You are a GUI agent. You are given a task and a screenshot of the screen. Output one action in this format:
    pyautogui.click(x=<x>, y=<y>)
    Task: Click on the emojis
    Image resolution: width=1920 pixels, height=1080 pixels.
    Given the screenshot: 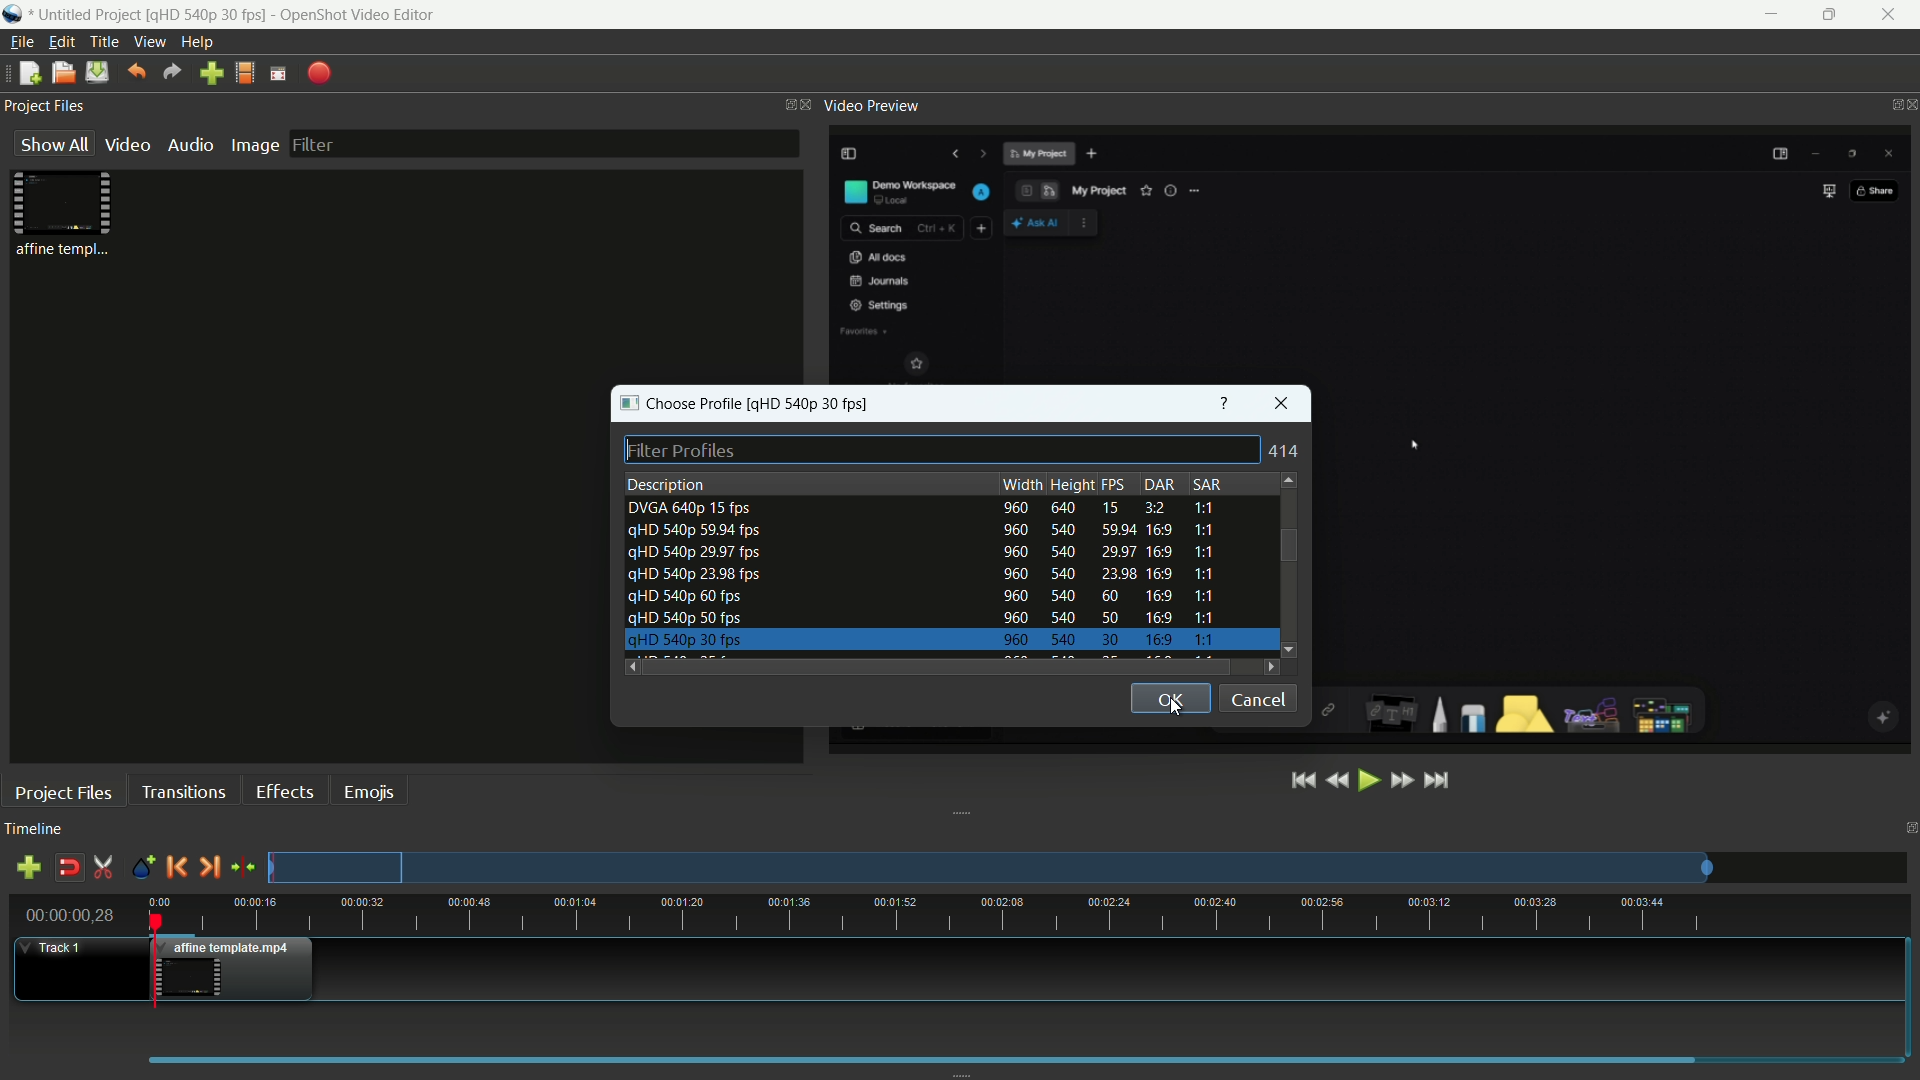 What is the action you would take?
    pyautogui.click(x=369, y=792)
    